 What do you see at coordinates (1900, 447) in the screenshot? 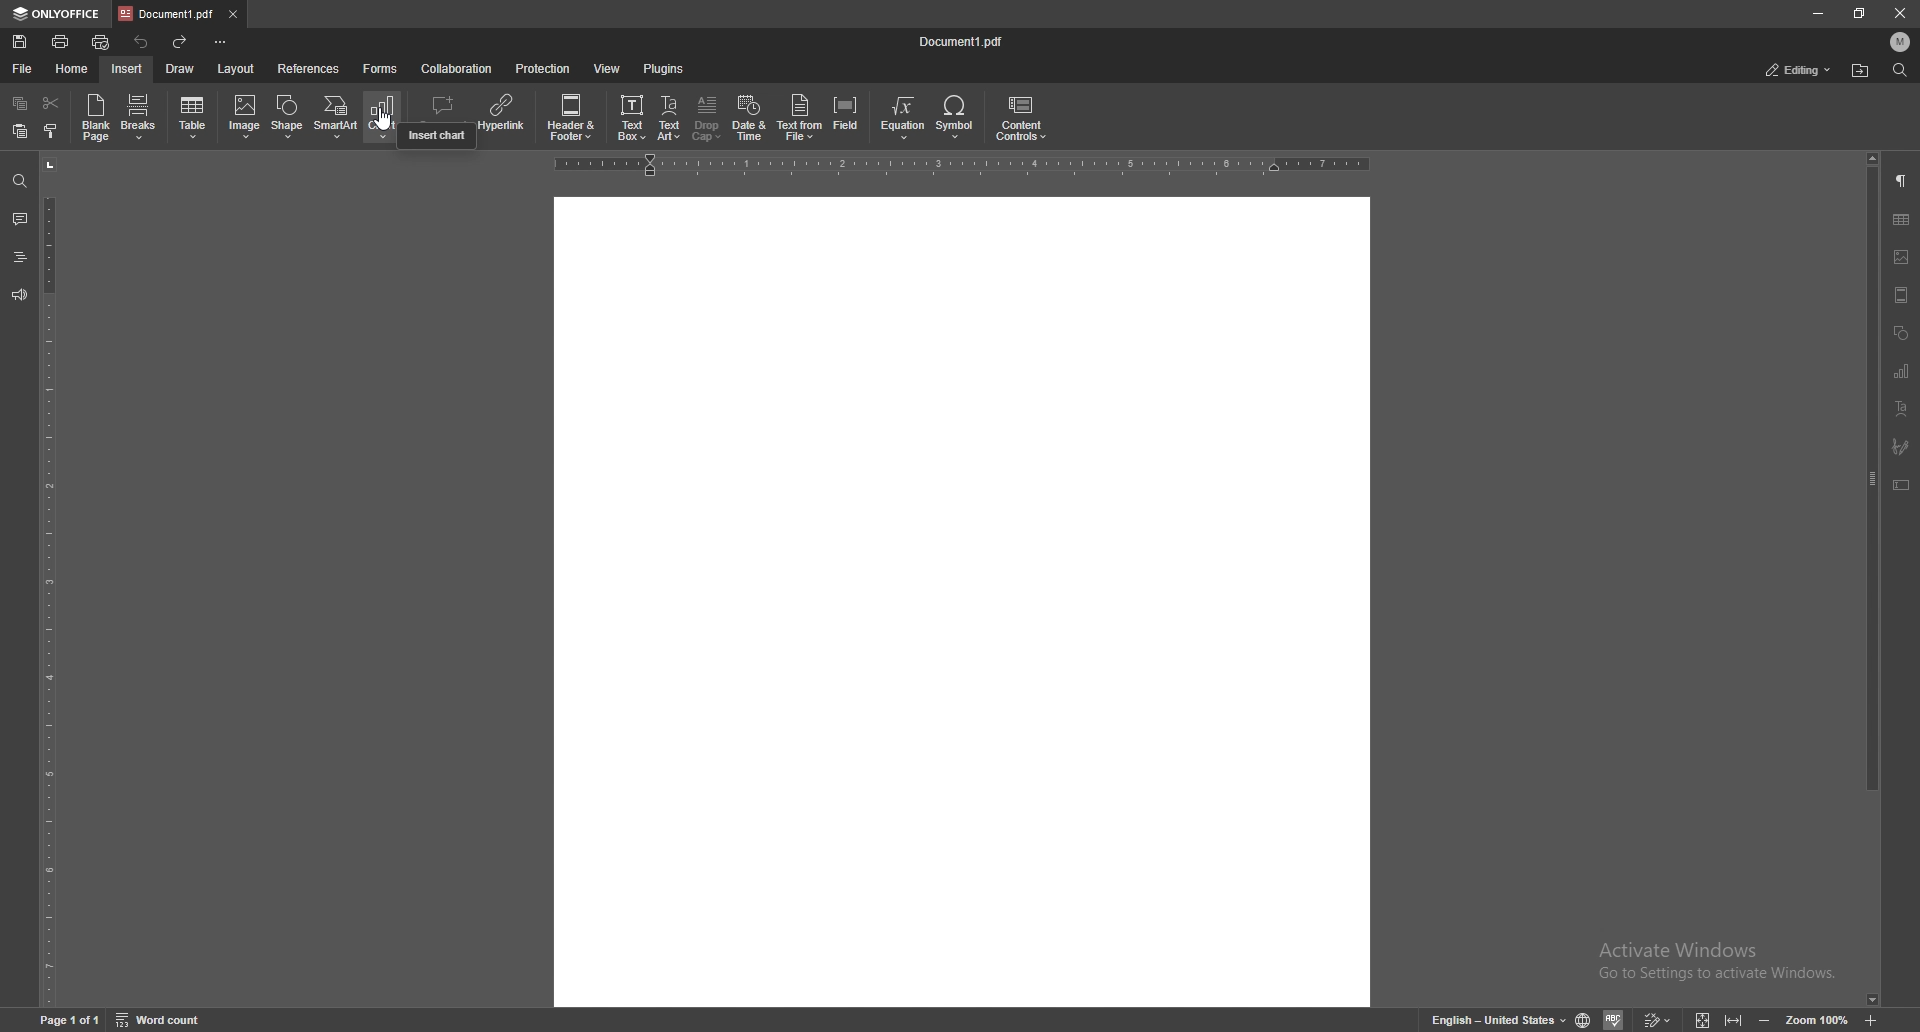
I see `signature field` at bounding box center [1900, 447].